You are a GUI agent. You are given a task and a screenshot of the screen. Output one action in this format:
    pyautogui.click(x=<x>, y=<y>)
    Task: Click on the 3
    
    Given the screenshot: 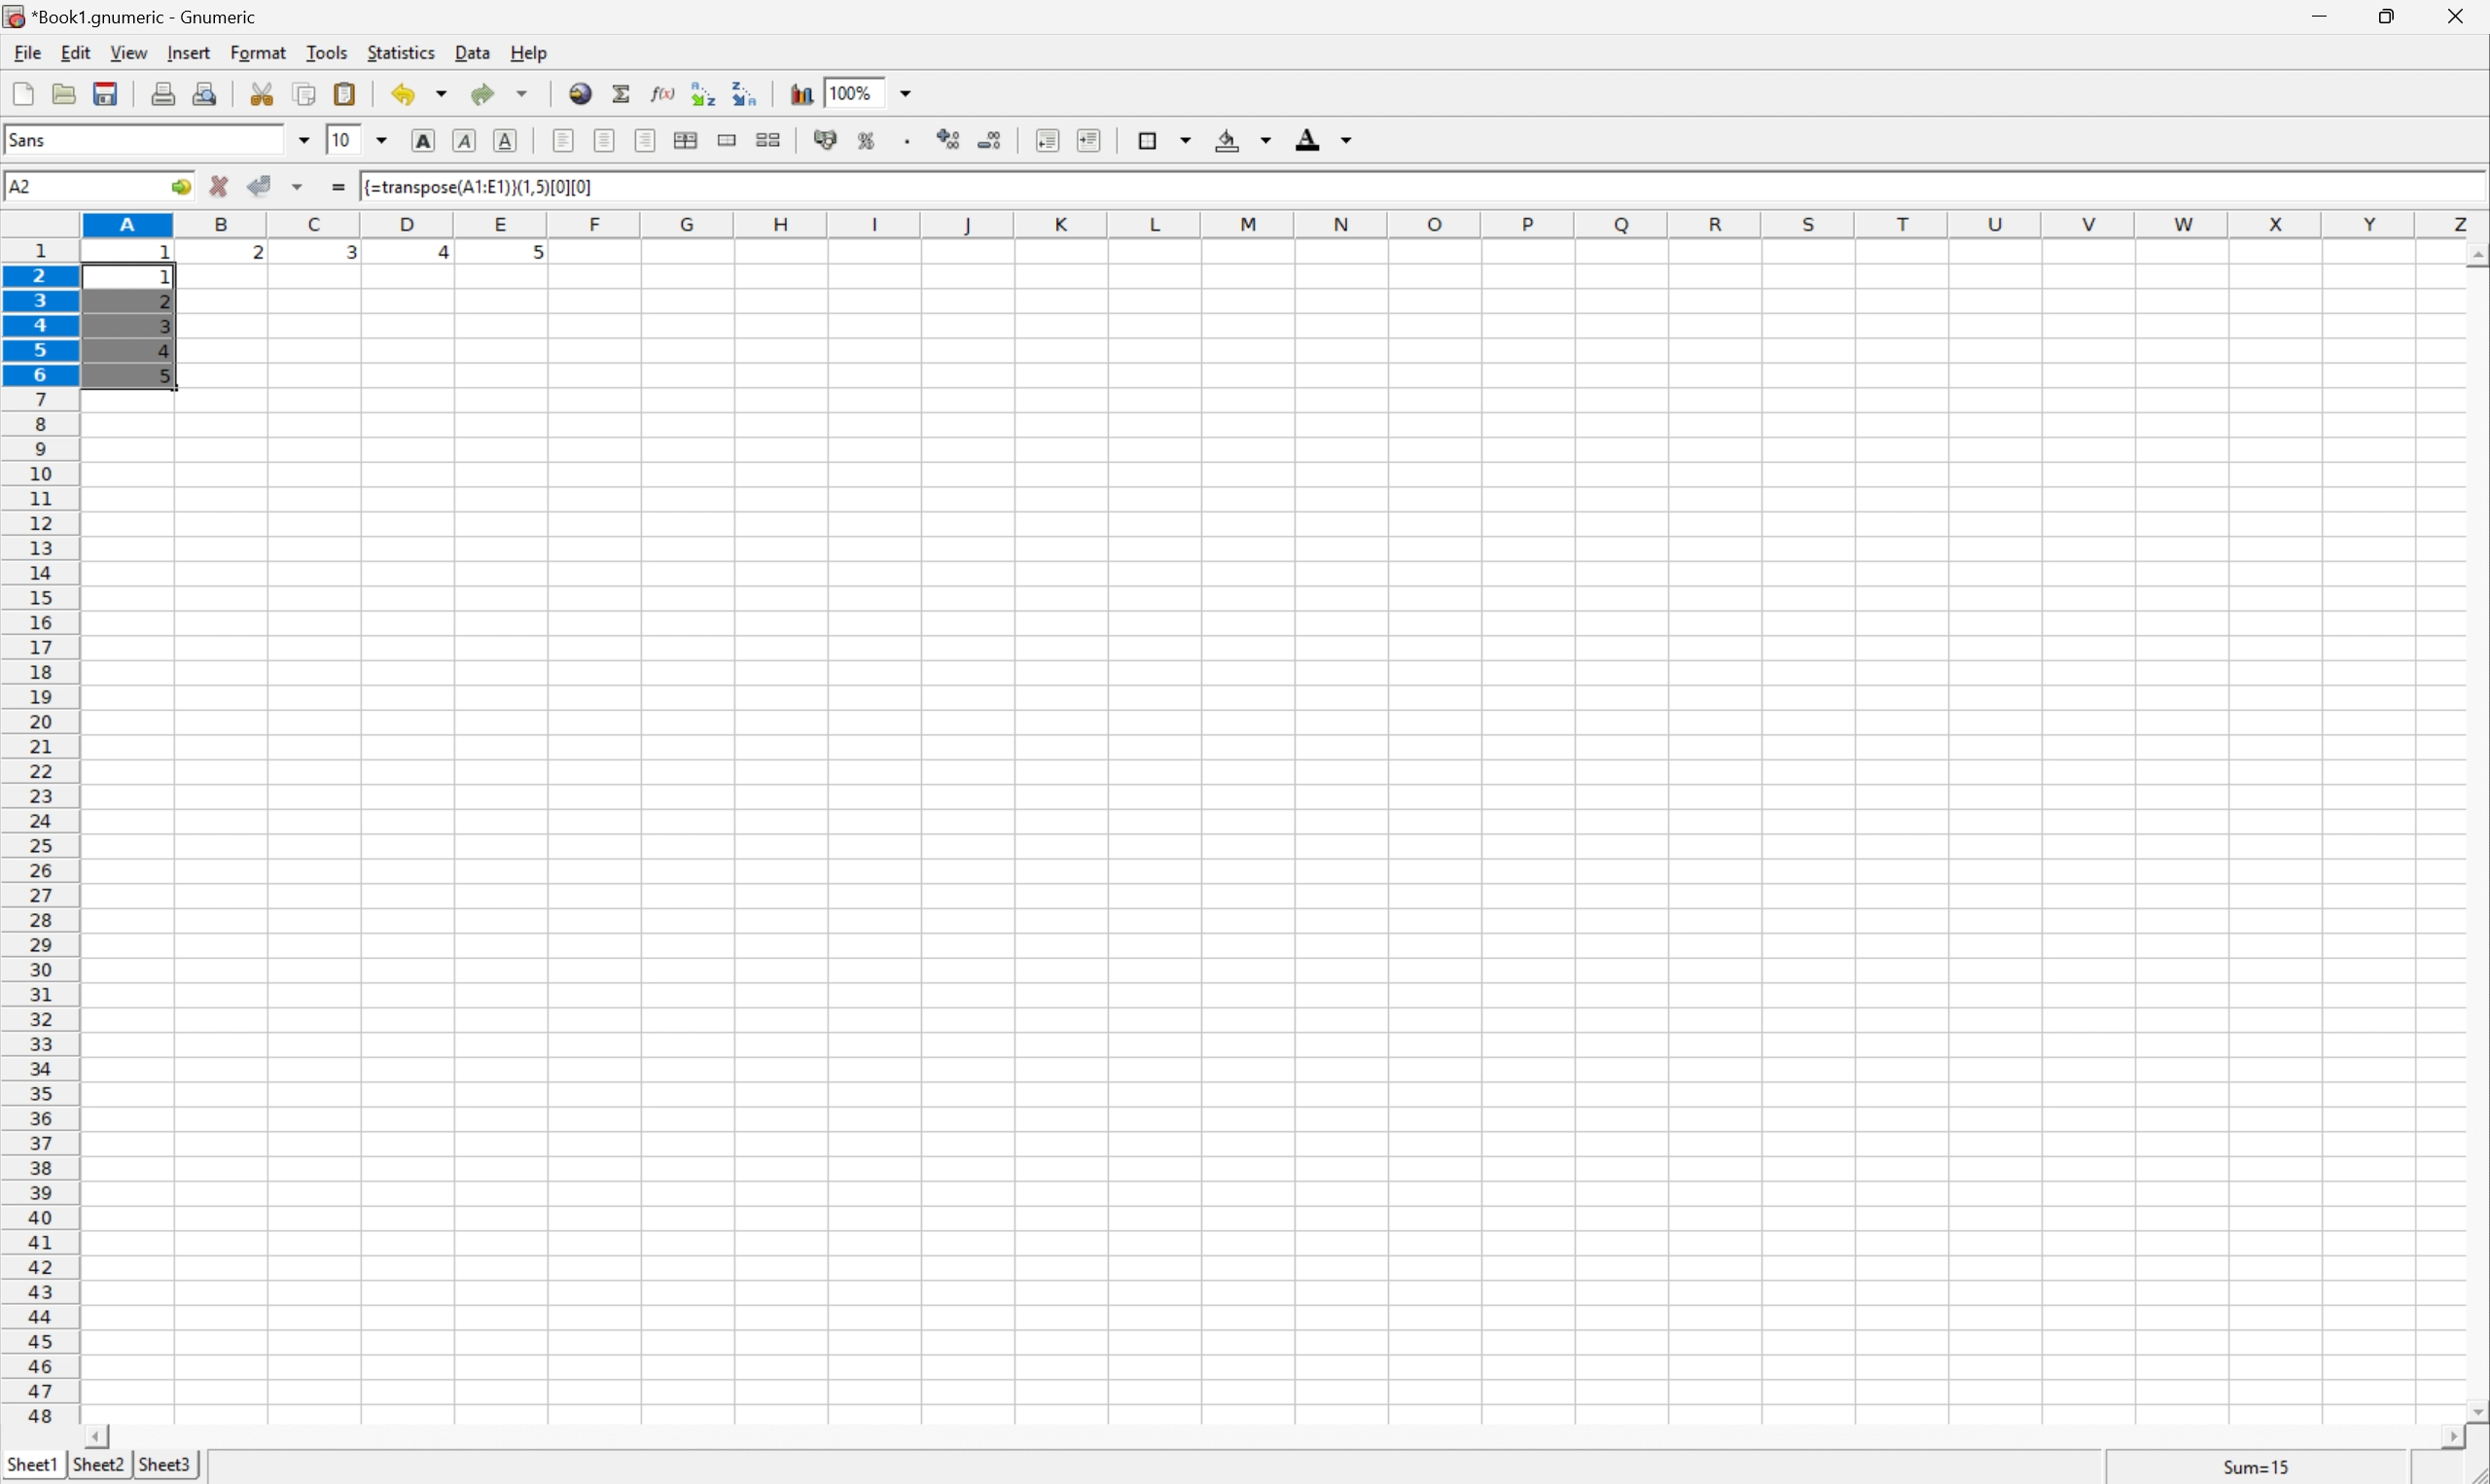 What is the action you would take?
    pyautogui.click(x=168, y=326)
    